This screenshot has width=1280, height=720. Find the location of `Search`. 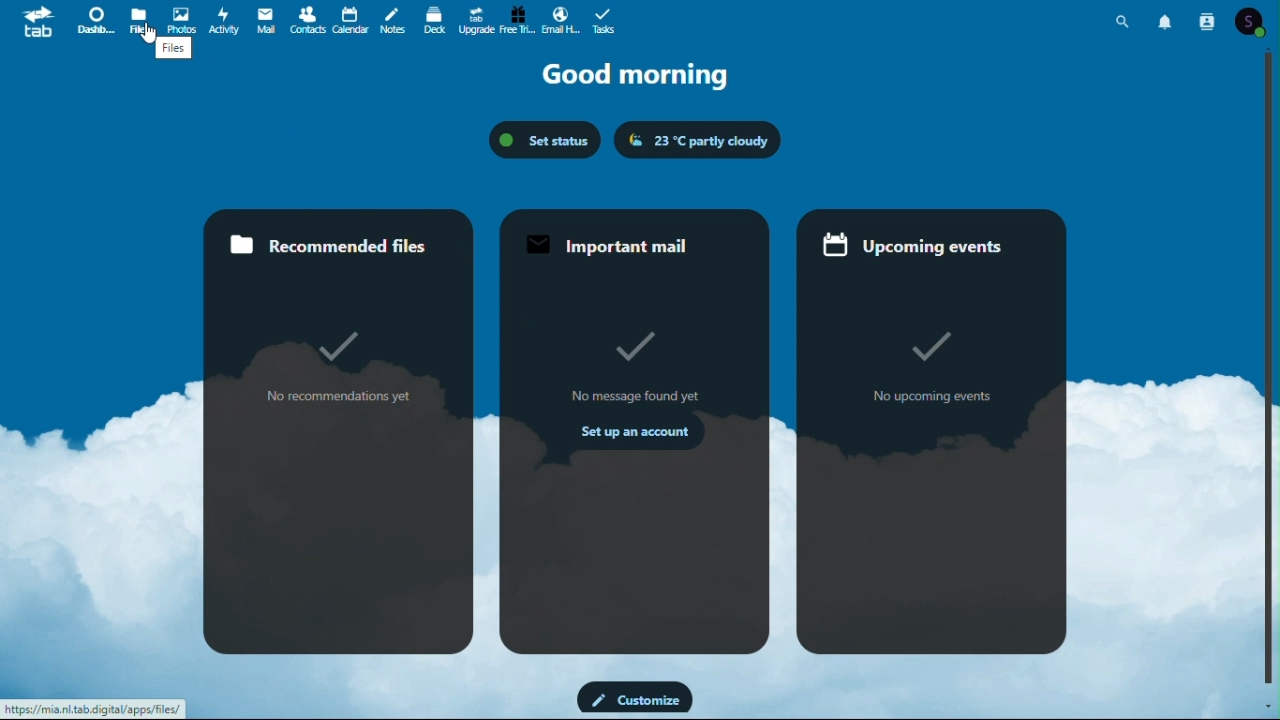

Search is located at coordinates (1123, 21).